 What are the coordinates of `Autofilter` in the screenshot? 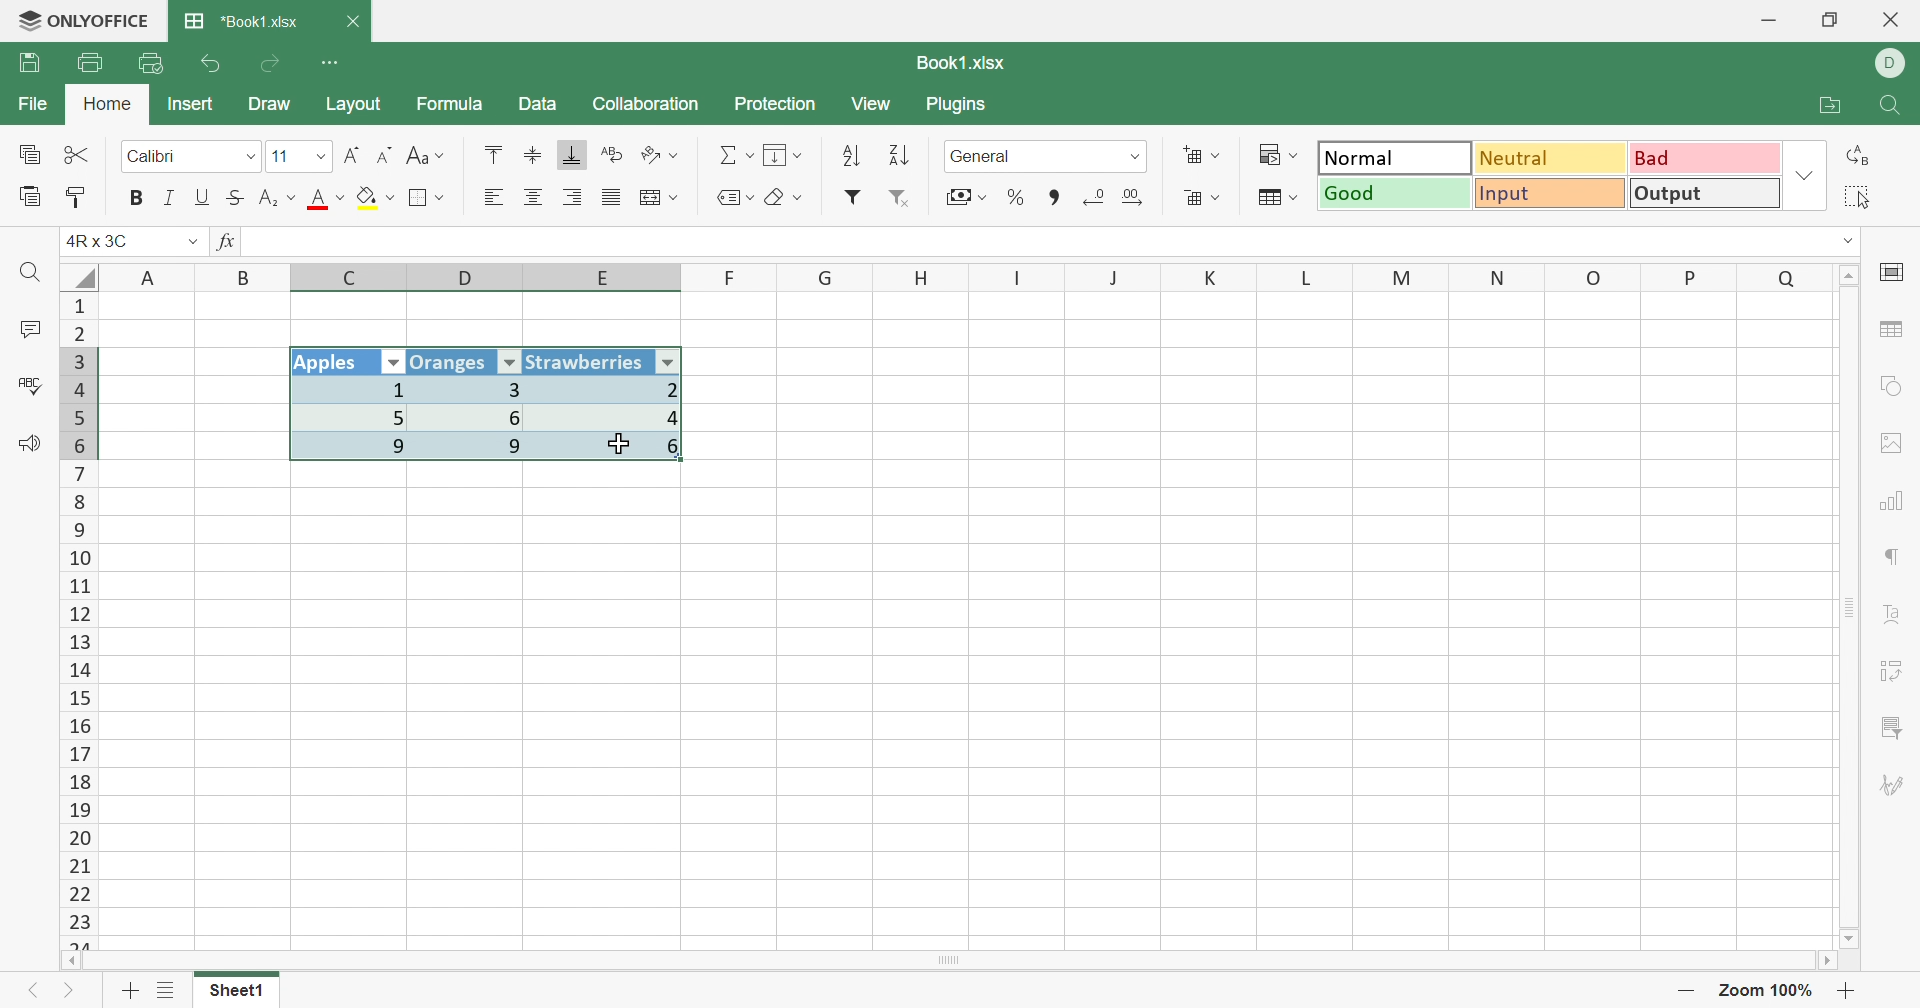 It's located at (509, 363).